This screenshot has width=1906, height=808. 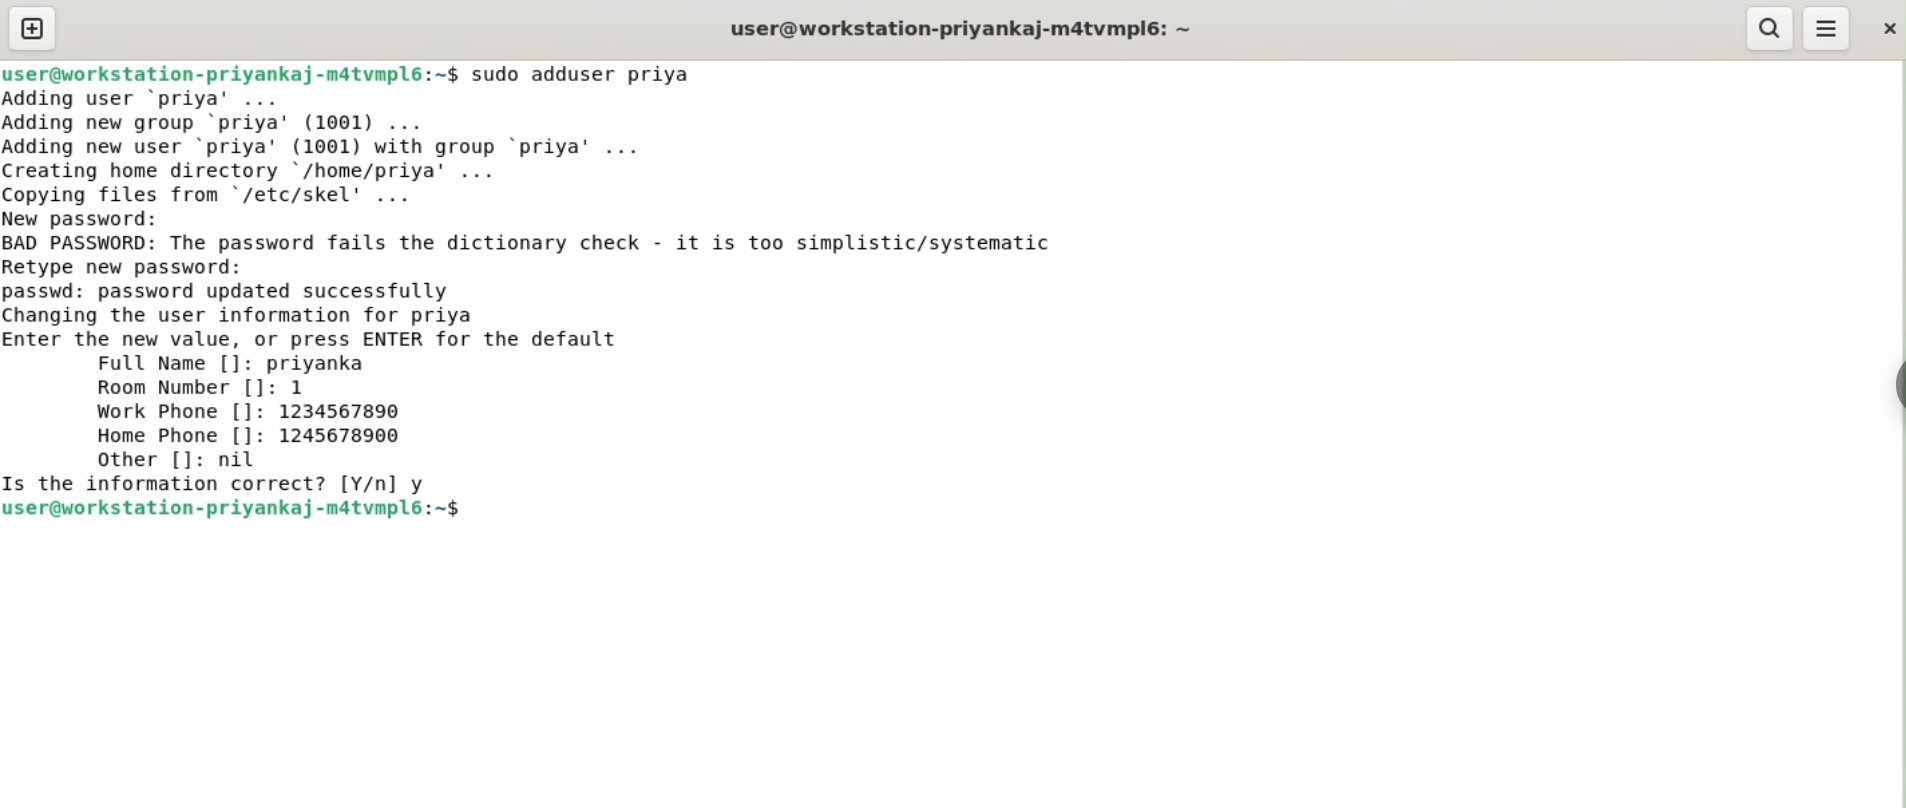 What do you see at coordinates (96, 218) in the screenshot?
I see `new password` at bounding box center [96, 218].